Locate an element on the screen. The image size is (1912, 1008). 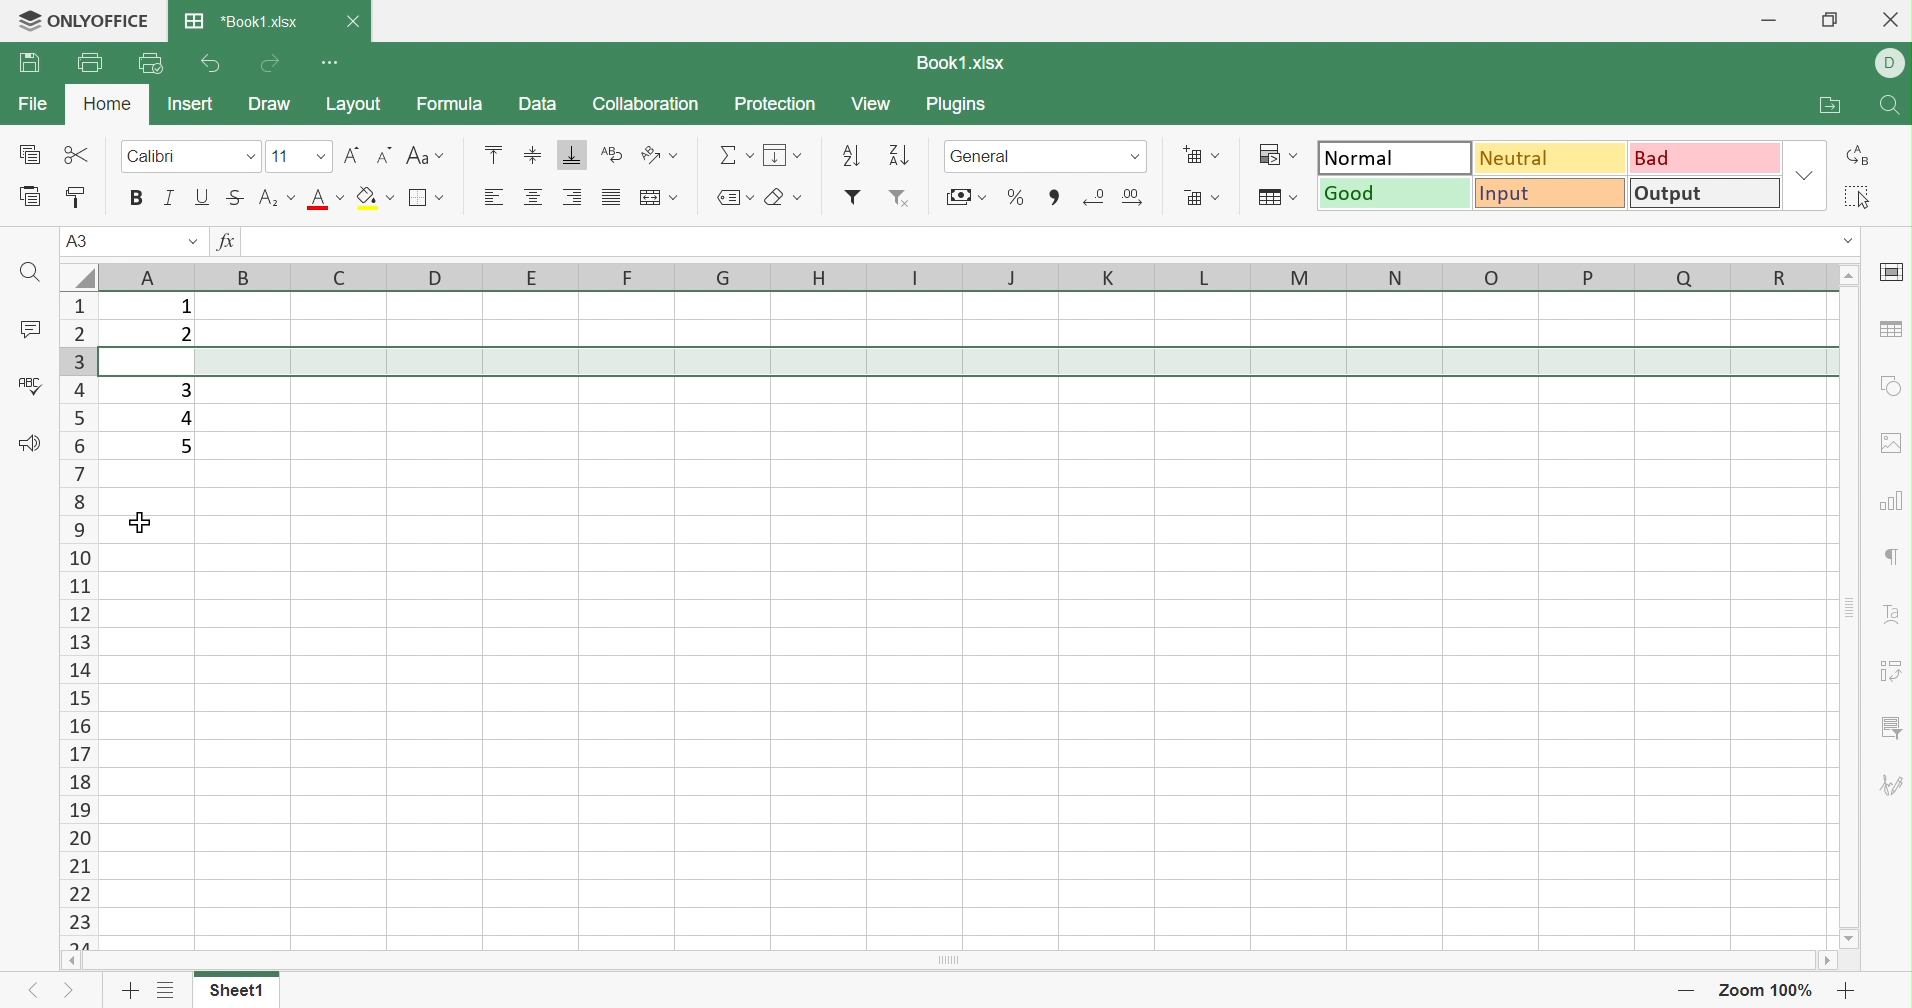
Insert cells is located at coordinates (1188, 196).